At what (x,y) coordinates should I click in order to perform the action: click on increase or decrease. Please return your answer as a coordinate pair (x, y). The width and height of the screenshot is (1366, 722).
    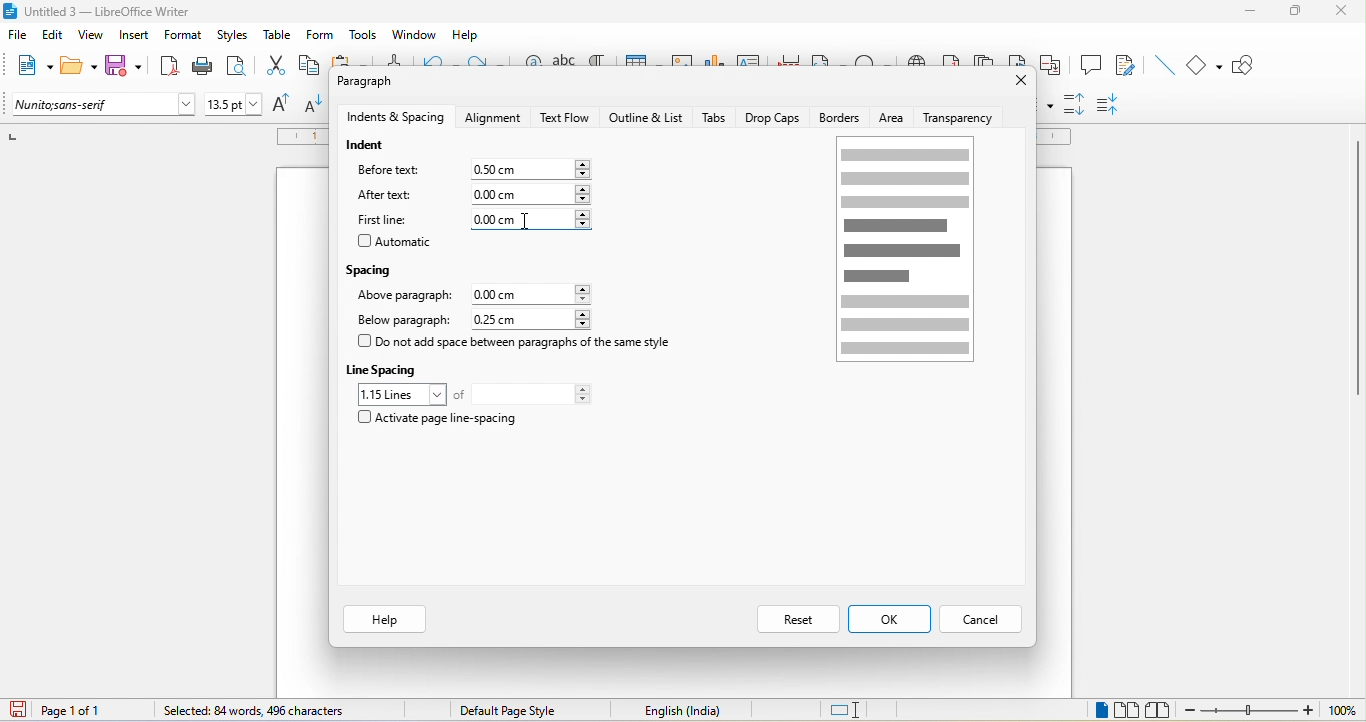
    Looking at the image, I should click on (583, 169).